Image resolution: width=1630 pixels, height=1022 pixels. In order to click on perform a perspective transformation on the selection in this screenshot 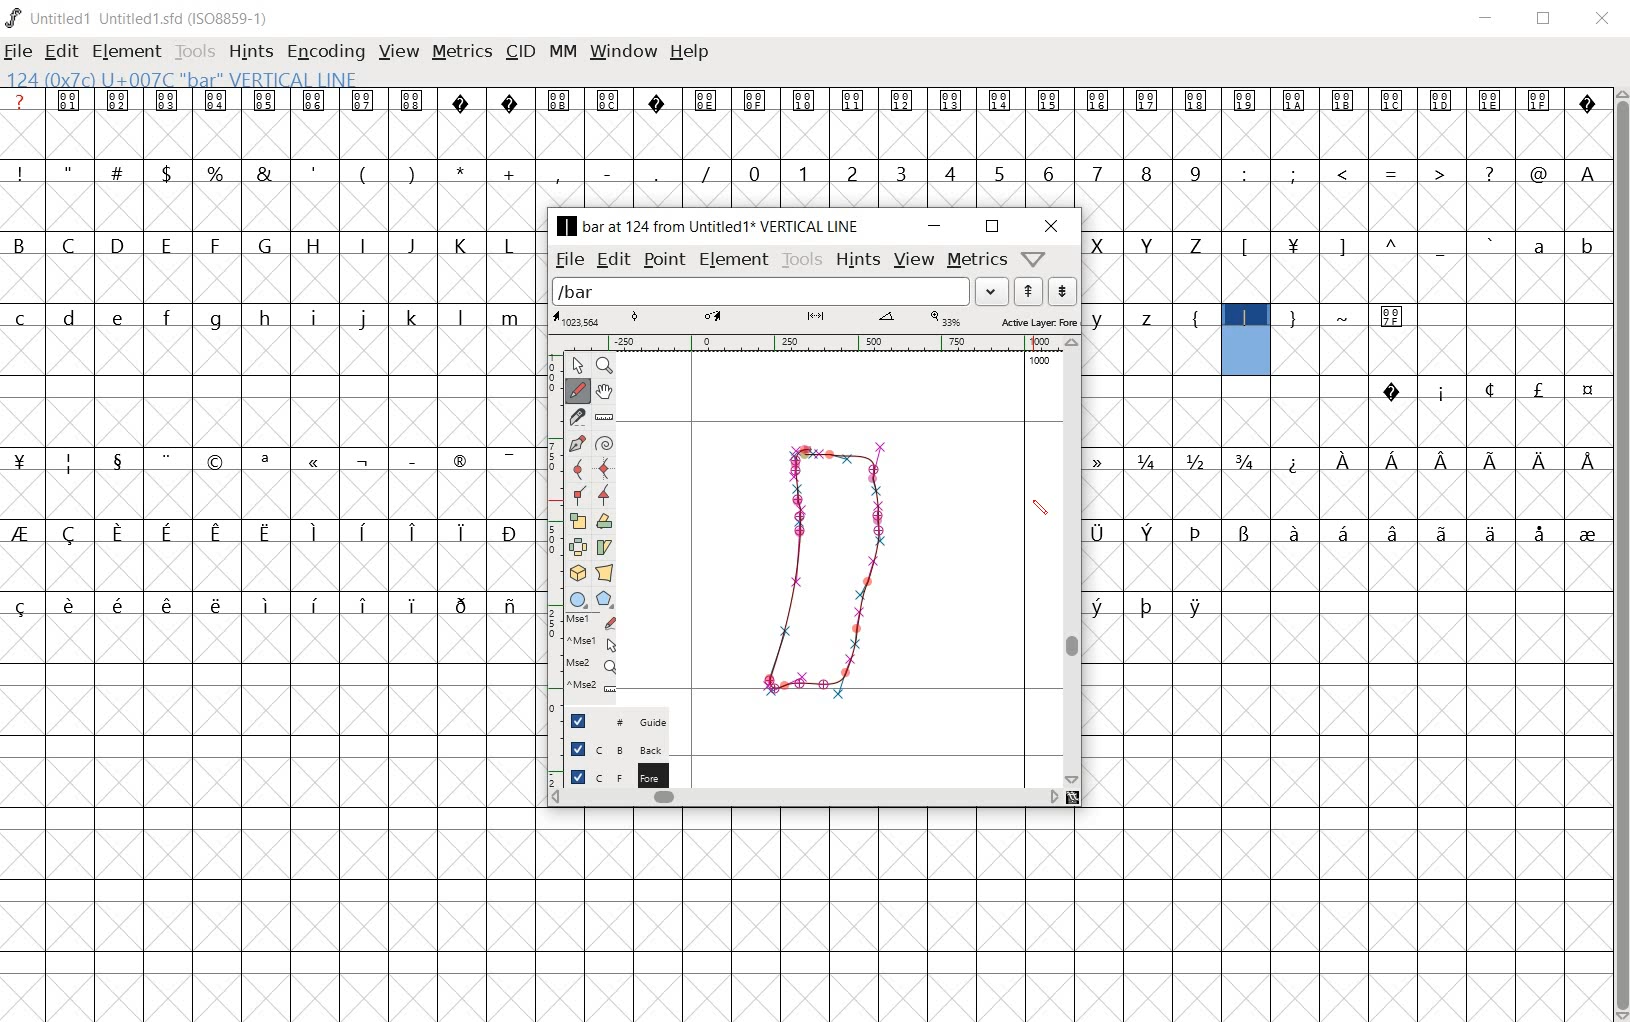, I will do `click(605, 572)`.